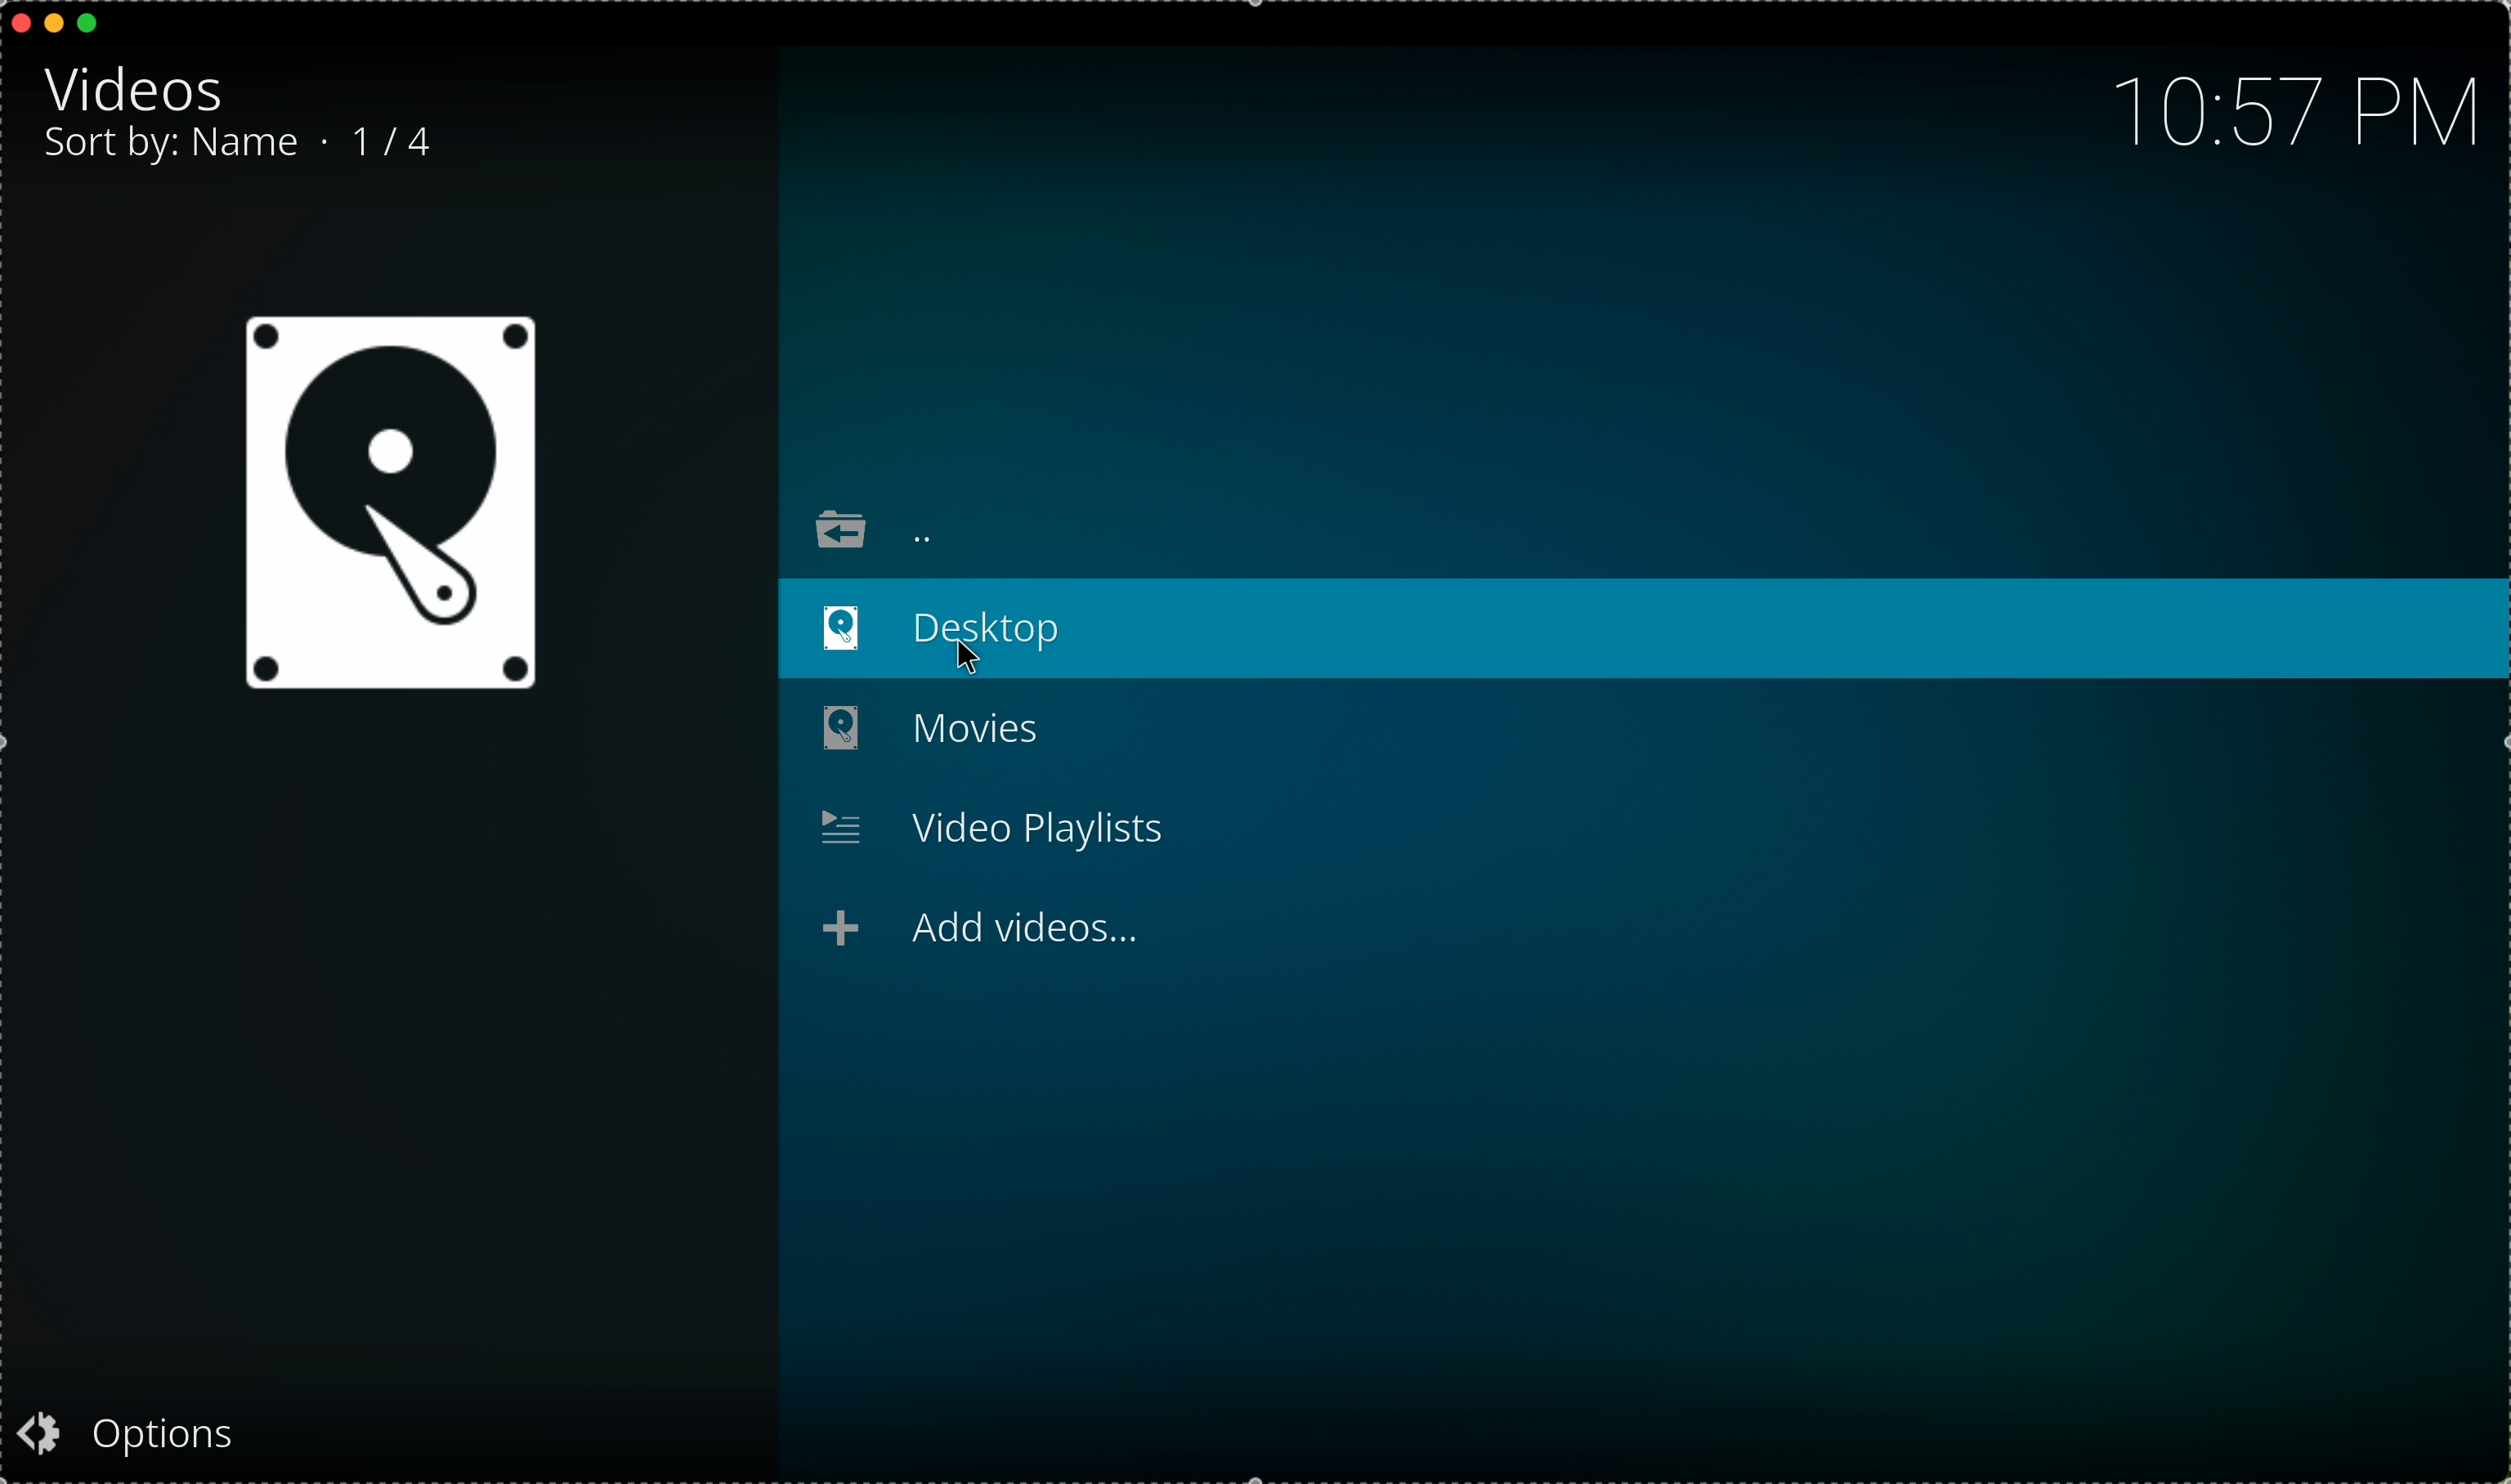  What do you see at coordinates (967, 655) in the screenshot?
I see `Cursor` at bounding box center [967, 655].